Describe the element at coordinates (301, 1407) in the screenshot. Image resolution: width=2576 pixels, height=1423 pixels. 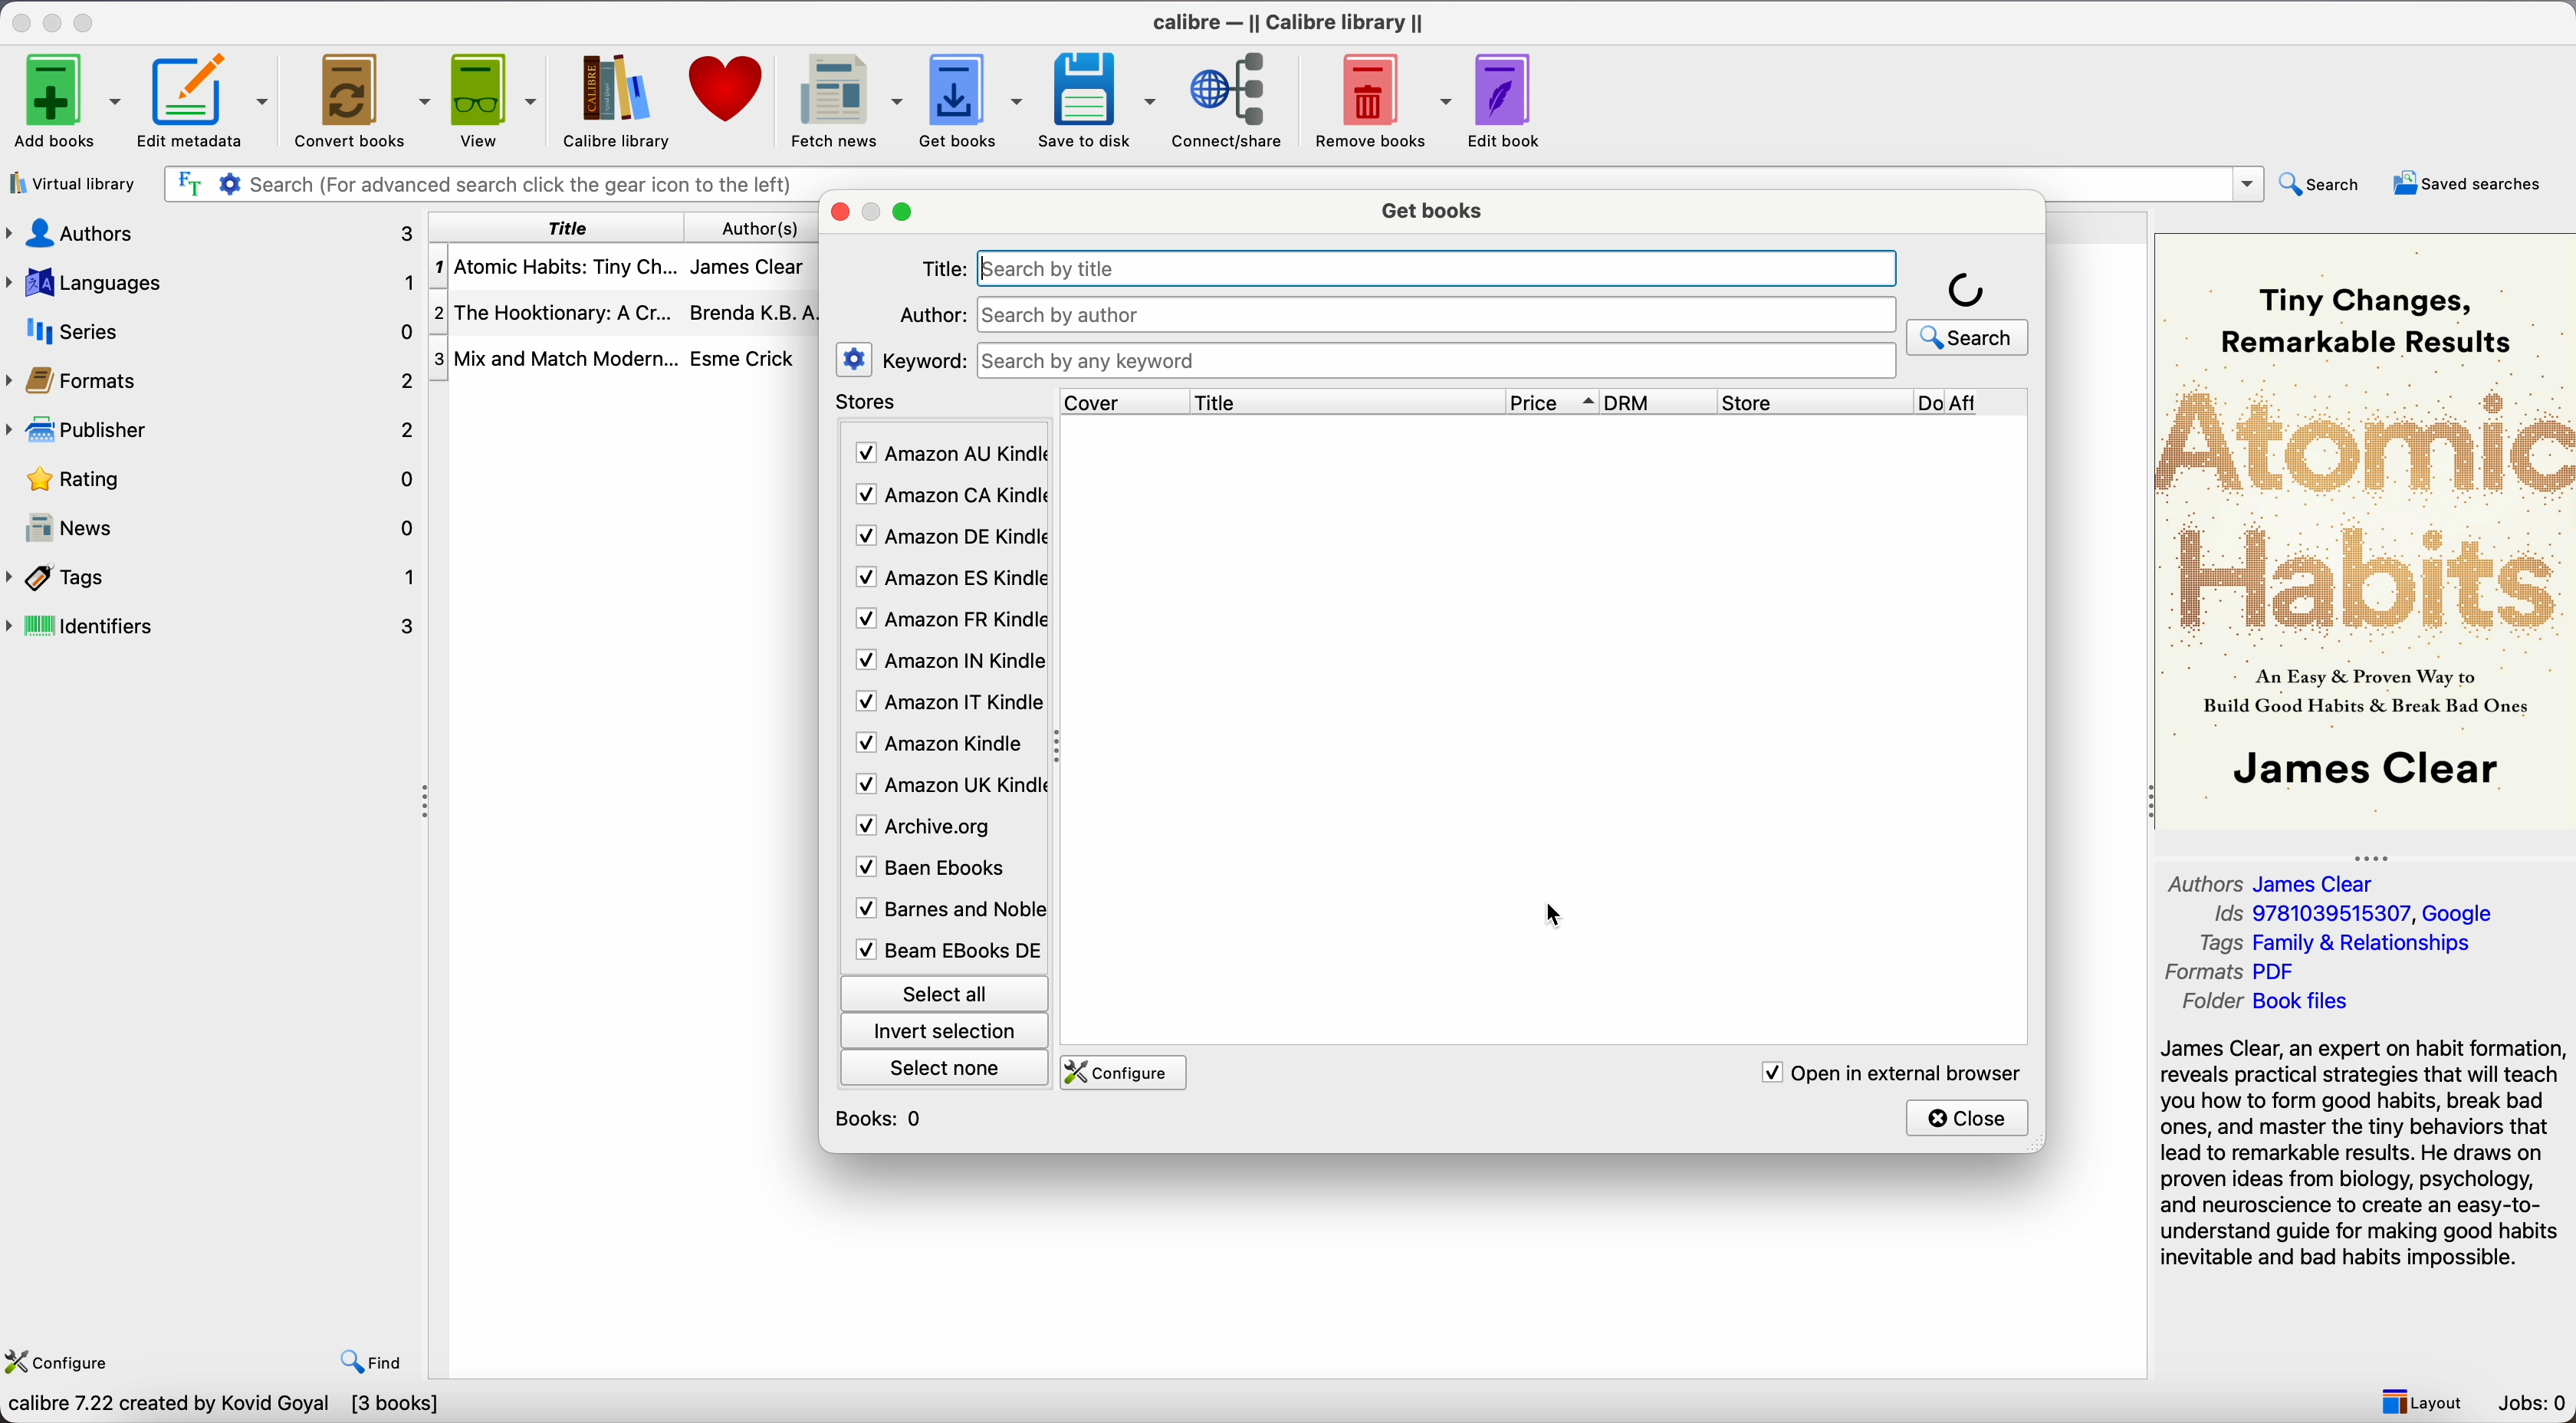
I see `Search dozens of online e-book retailers for the cheapest books` at that location.